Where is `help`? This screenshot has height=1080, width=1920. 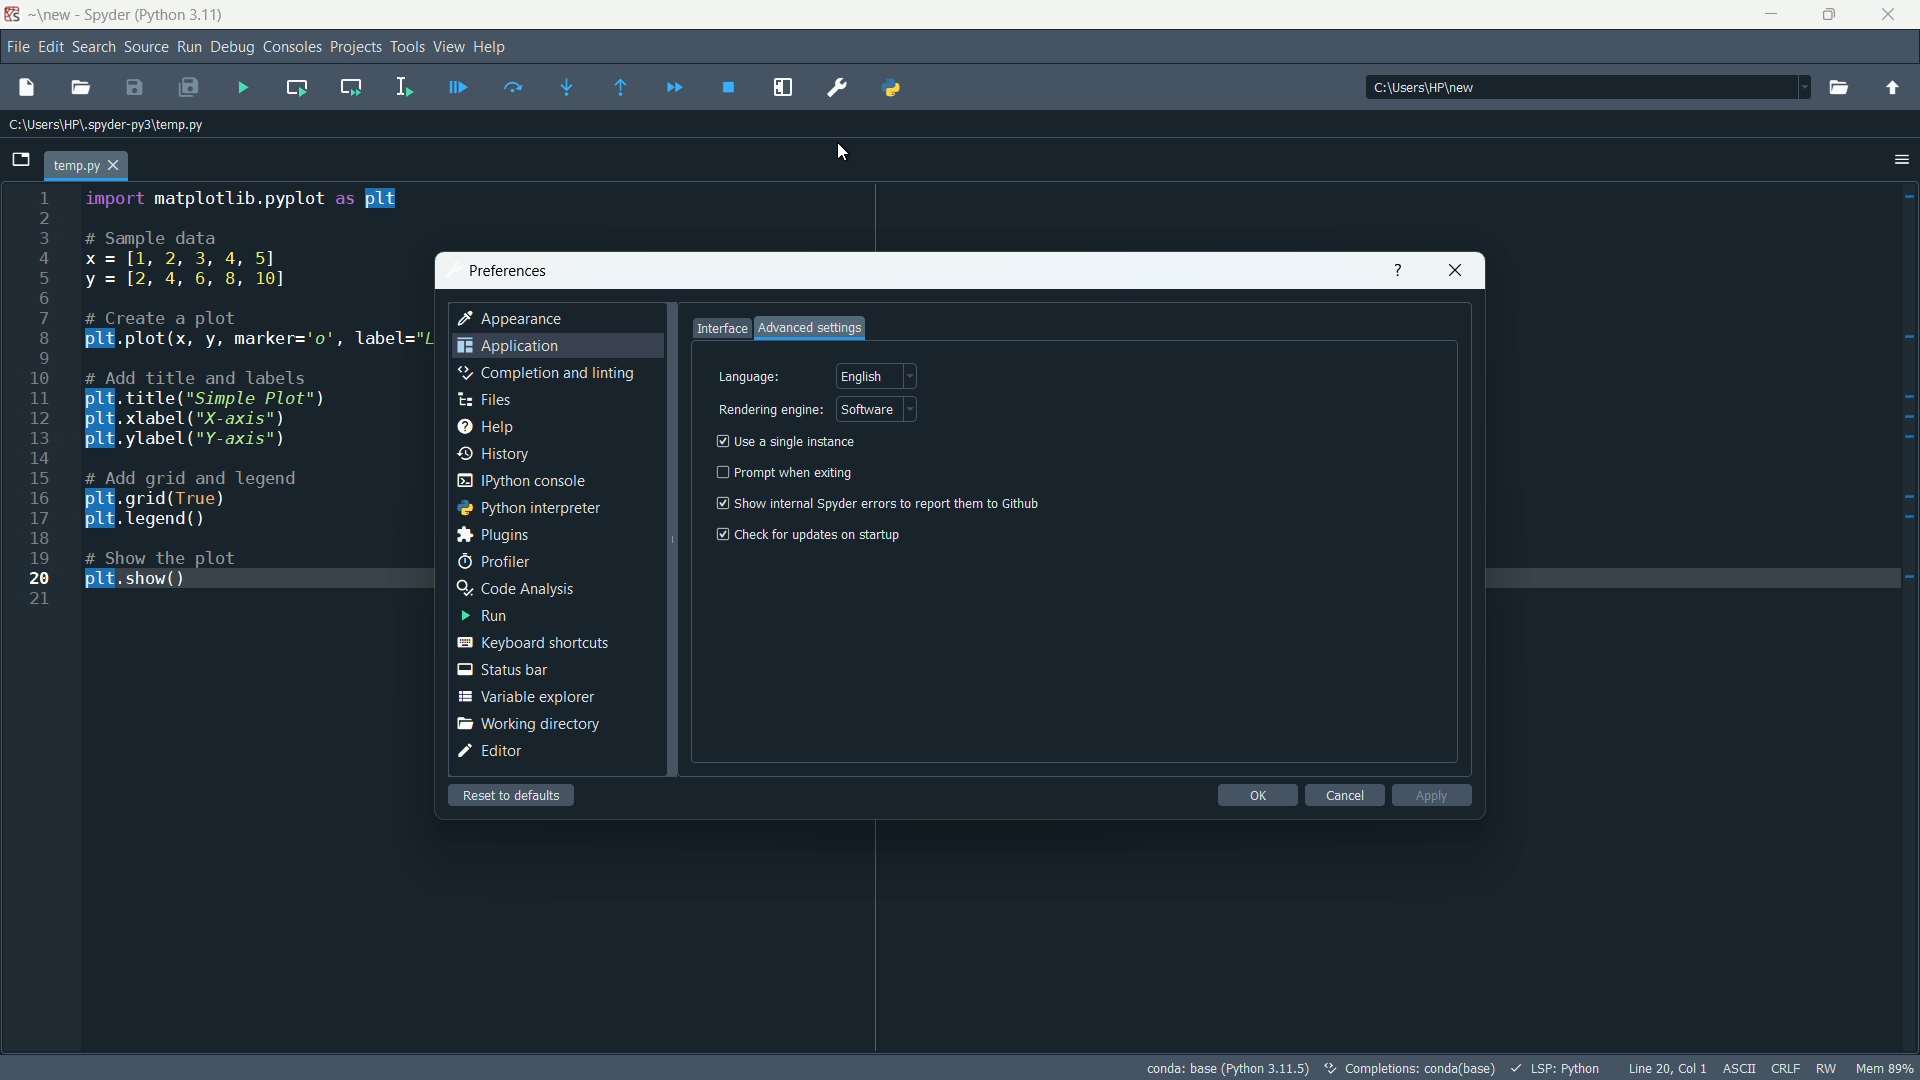
help is located at coordinates (485, 427).